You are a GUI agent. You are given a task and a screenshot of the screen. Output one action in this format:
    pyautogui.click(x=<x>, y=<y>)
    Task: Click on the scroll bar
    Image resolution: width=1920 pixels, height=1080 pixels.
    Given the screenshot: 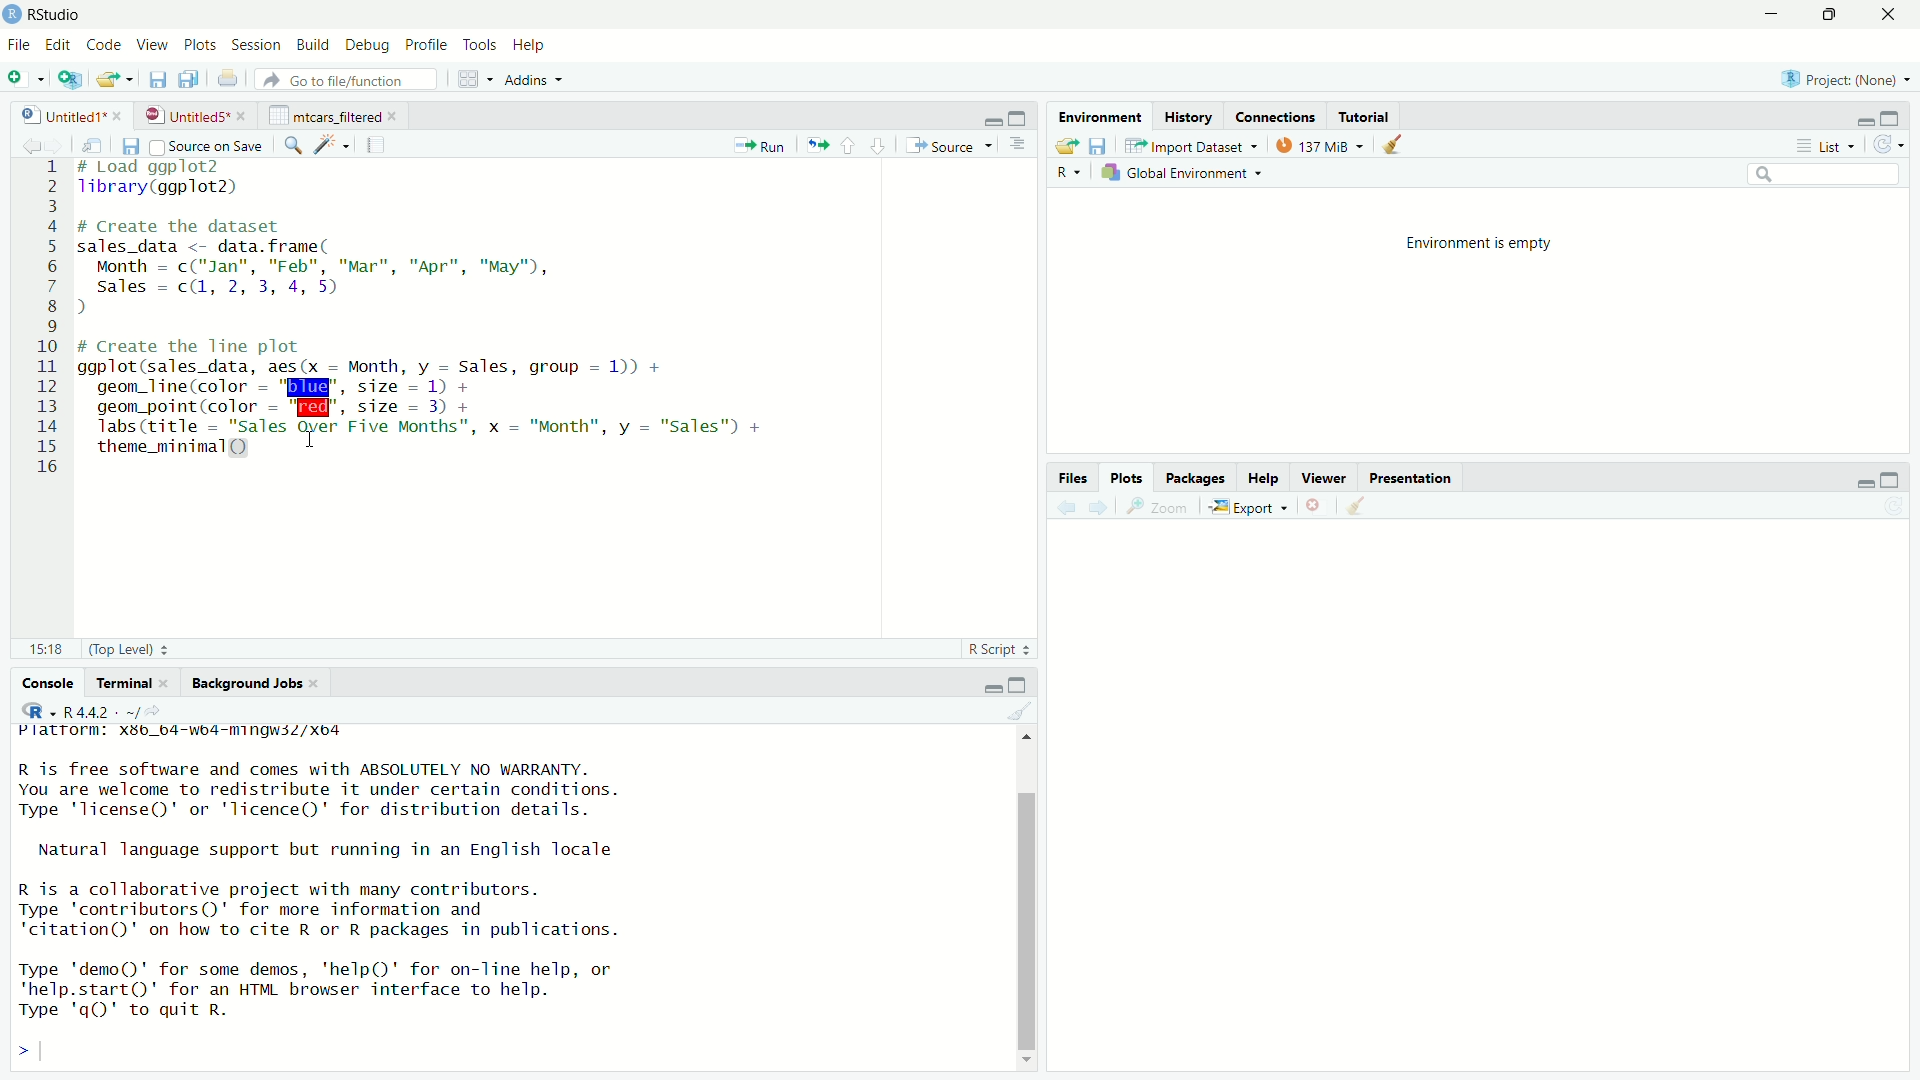 What is the action you would take?
    pyautogui.click(x=1025, y=920)
    